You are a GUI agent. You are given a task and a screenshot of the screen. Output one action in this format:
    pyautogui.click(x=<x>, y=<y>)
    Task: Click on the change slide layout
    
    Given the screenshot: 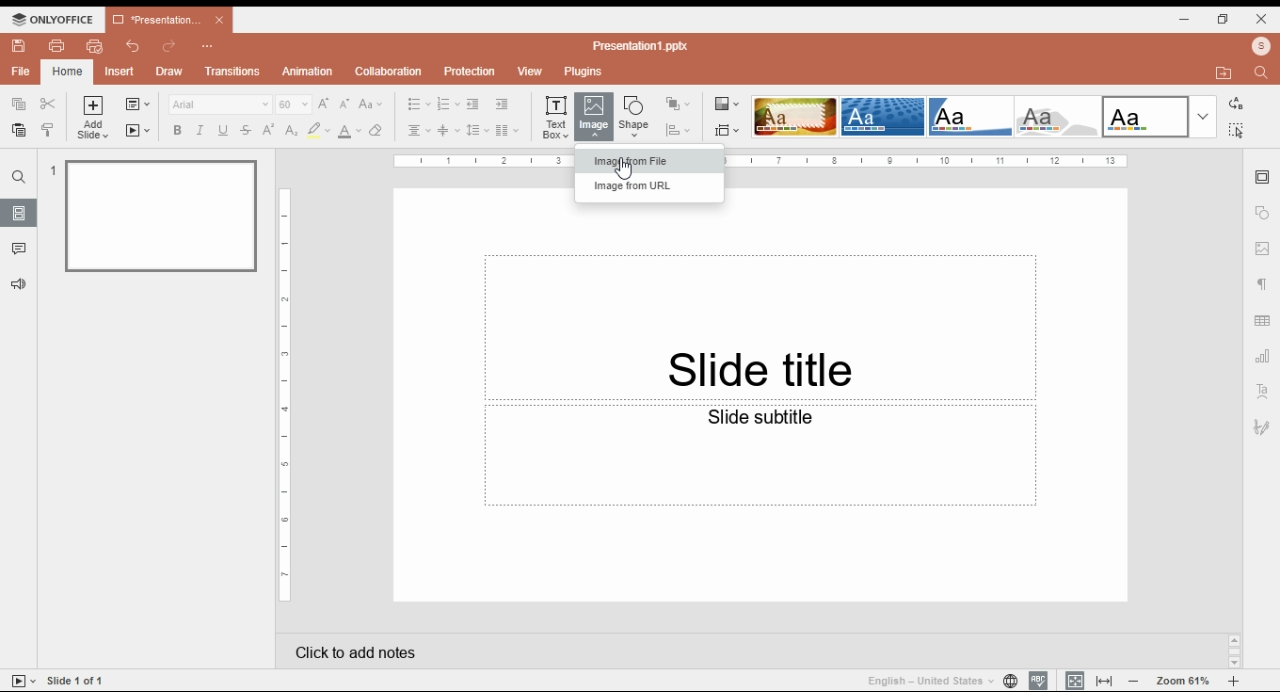 What is the action you would take?
    pyautogui.click(x=138, y=104)
    